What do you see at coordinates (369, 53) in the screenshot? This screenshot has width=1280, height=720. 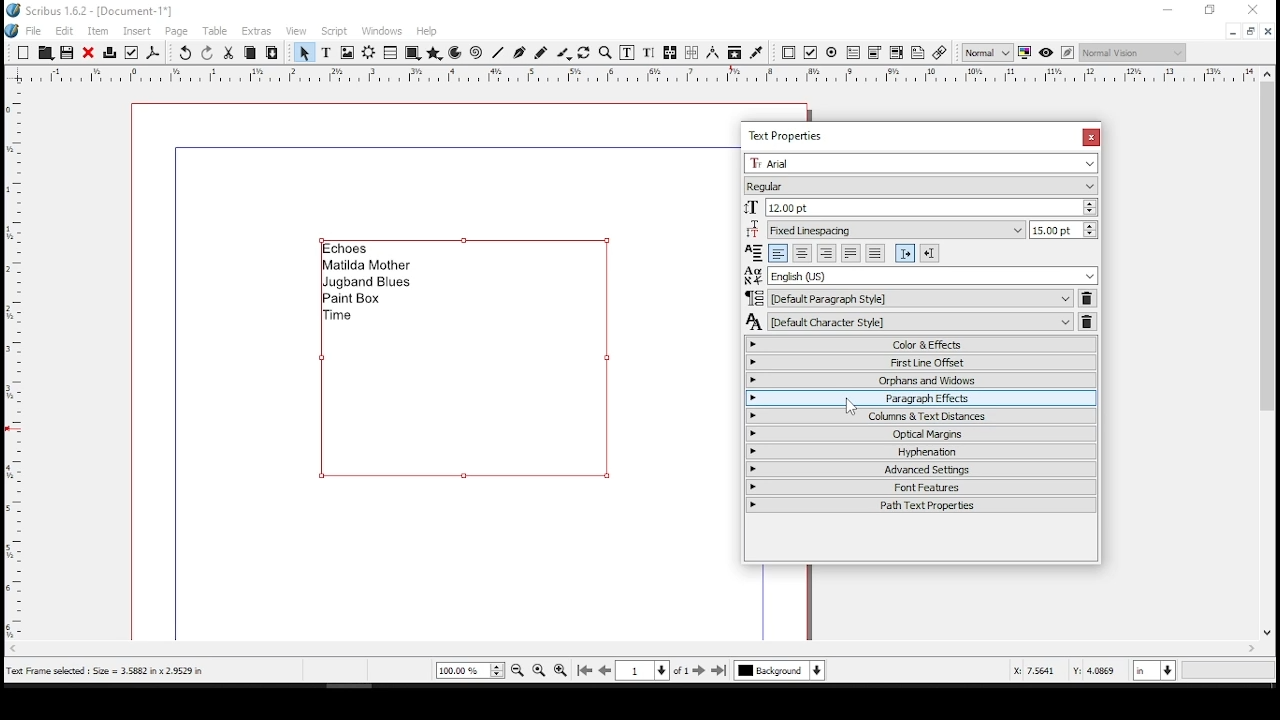 I see `render frame` at bounding box center [369, 53].